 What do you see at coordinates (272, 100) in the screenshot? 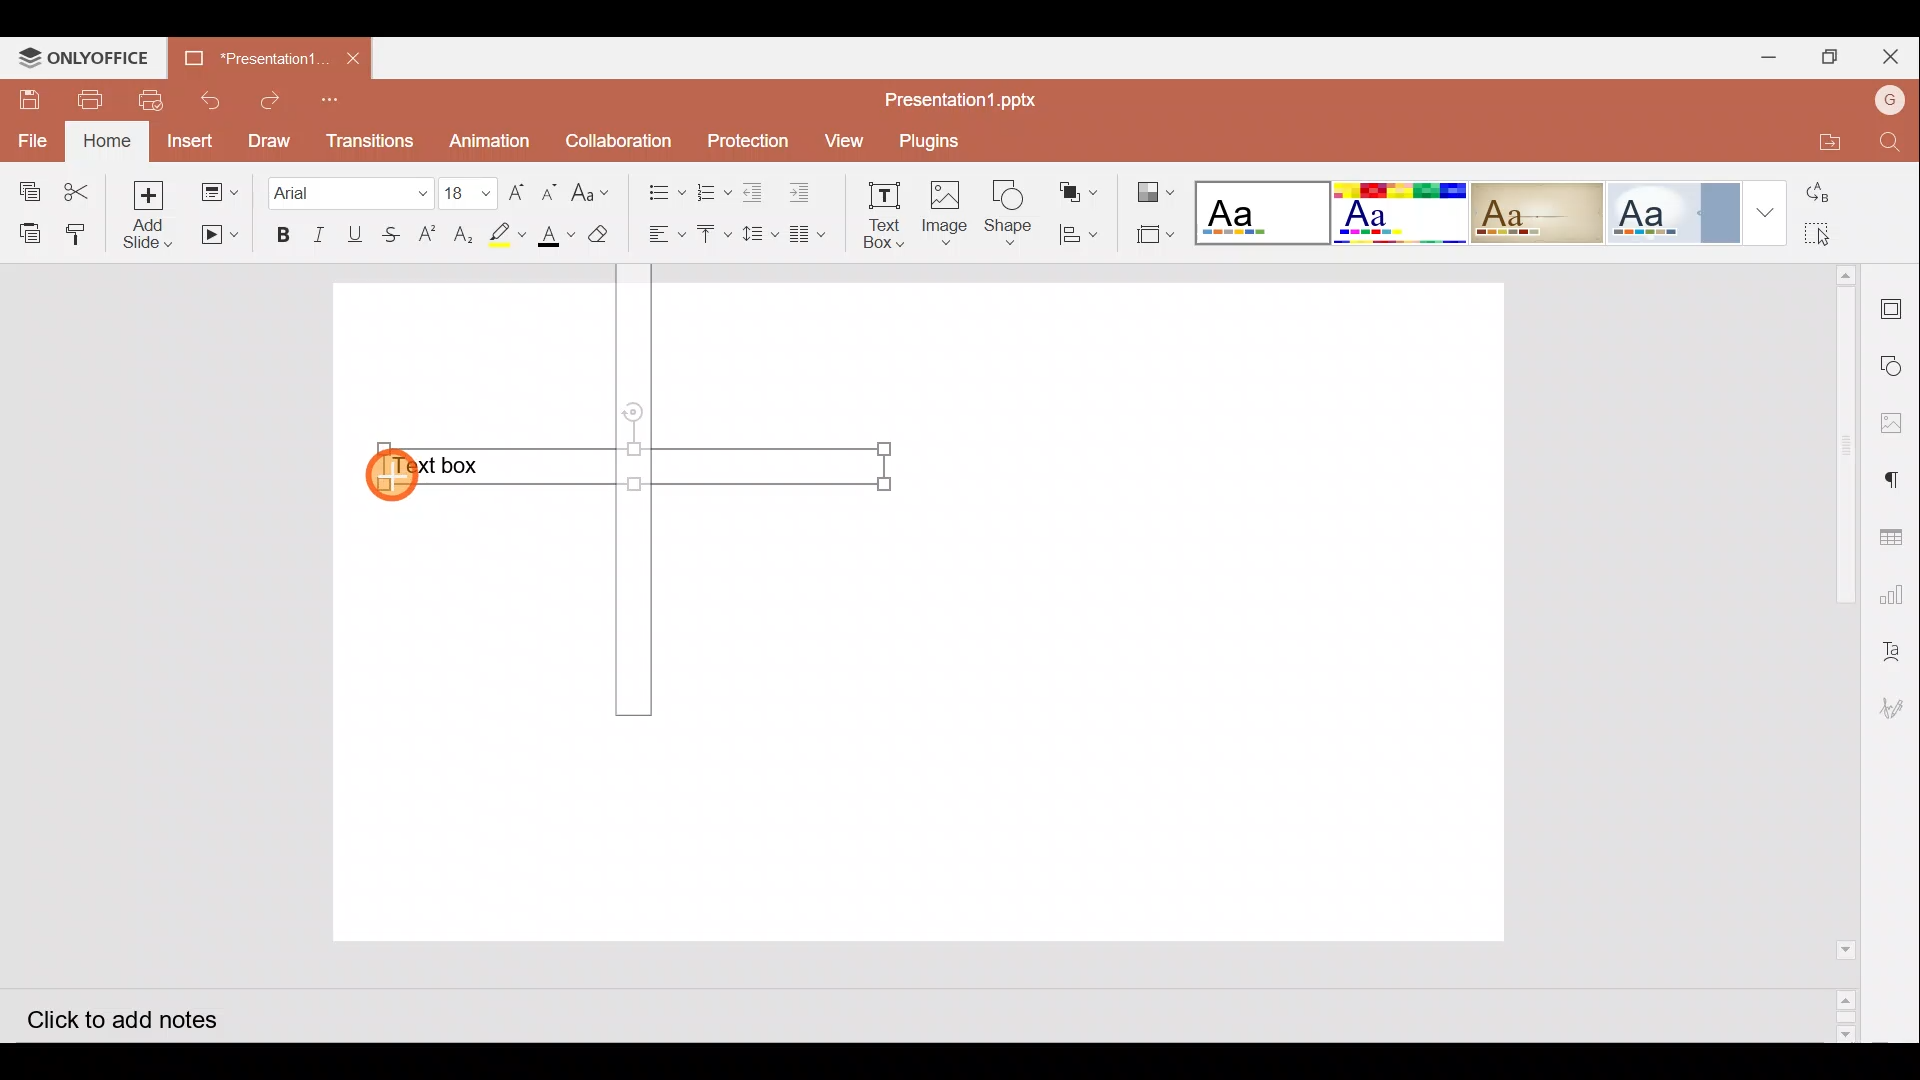
I see `Redo` at bounding box center [272, 100].